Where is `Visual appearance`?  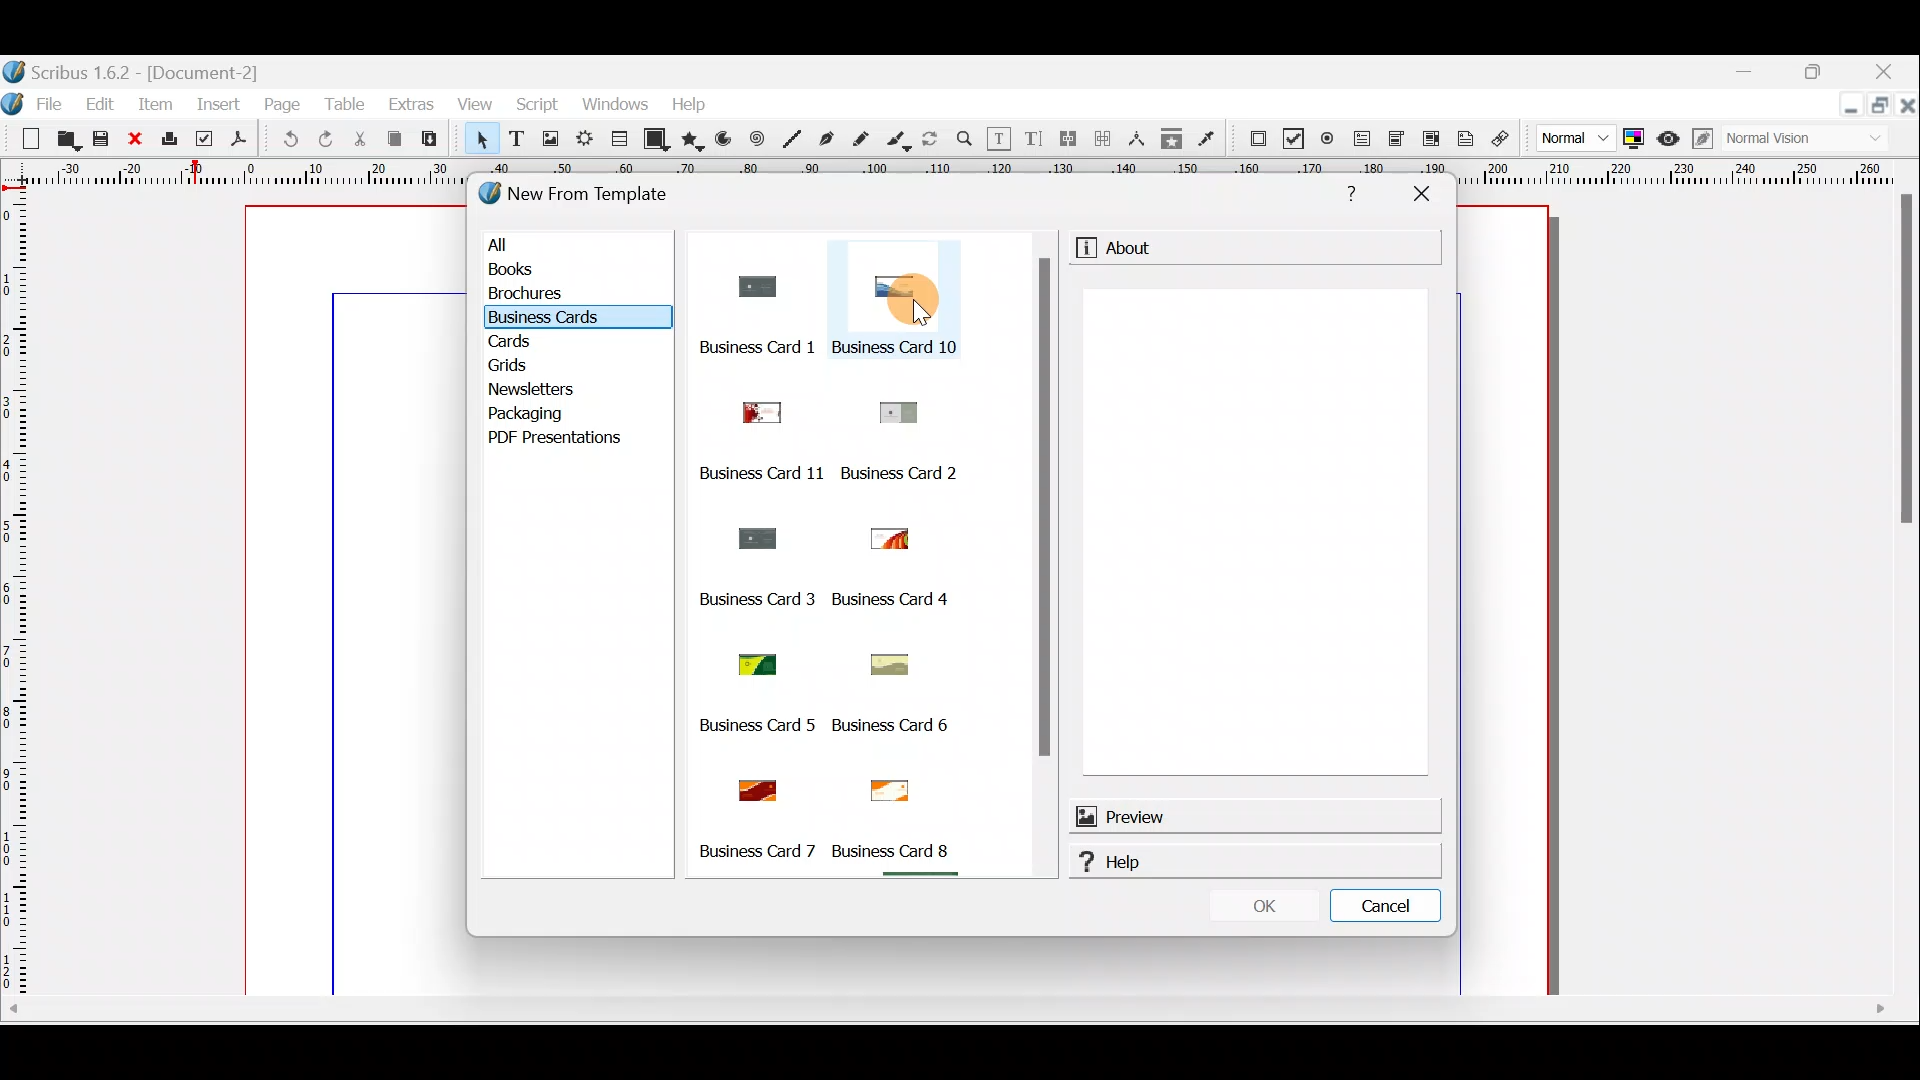
Visual appearance is located at coordinates (1771, 140).